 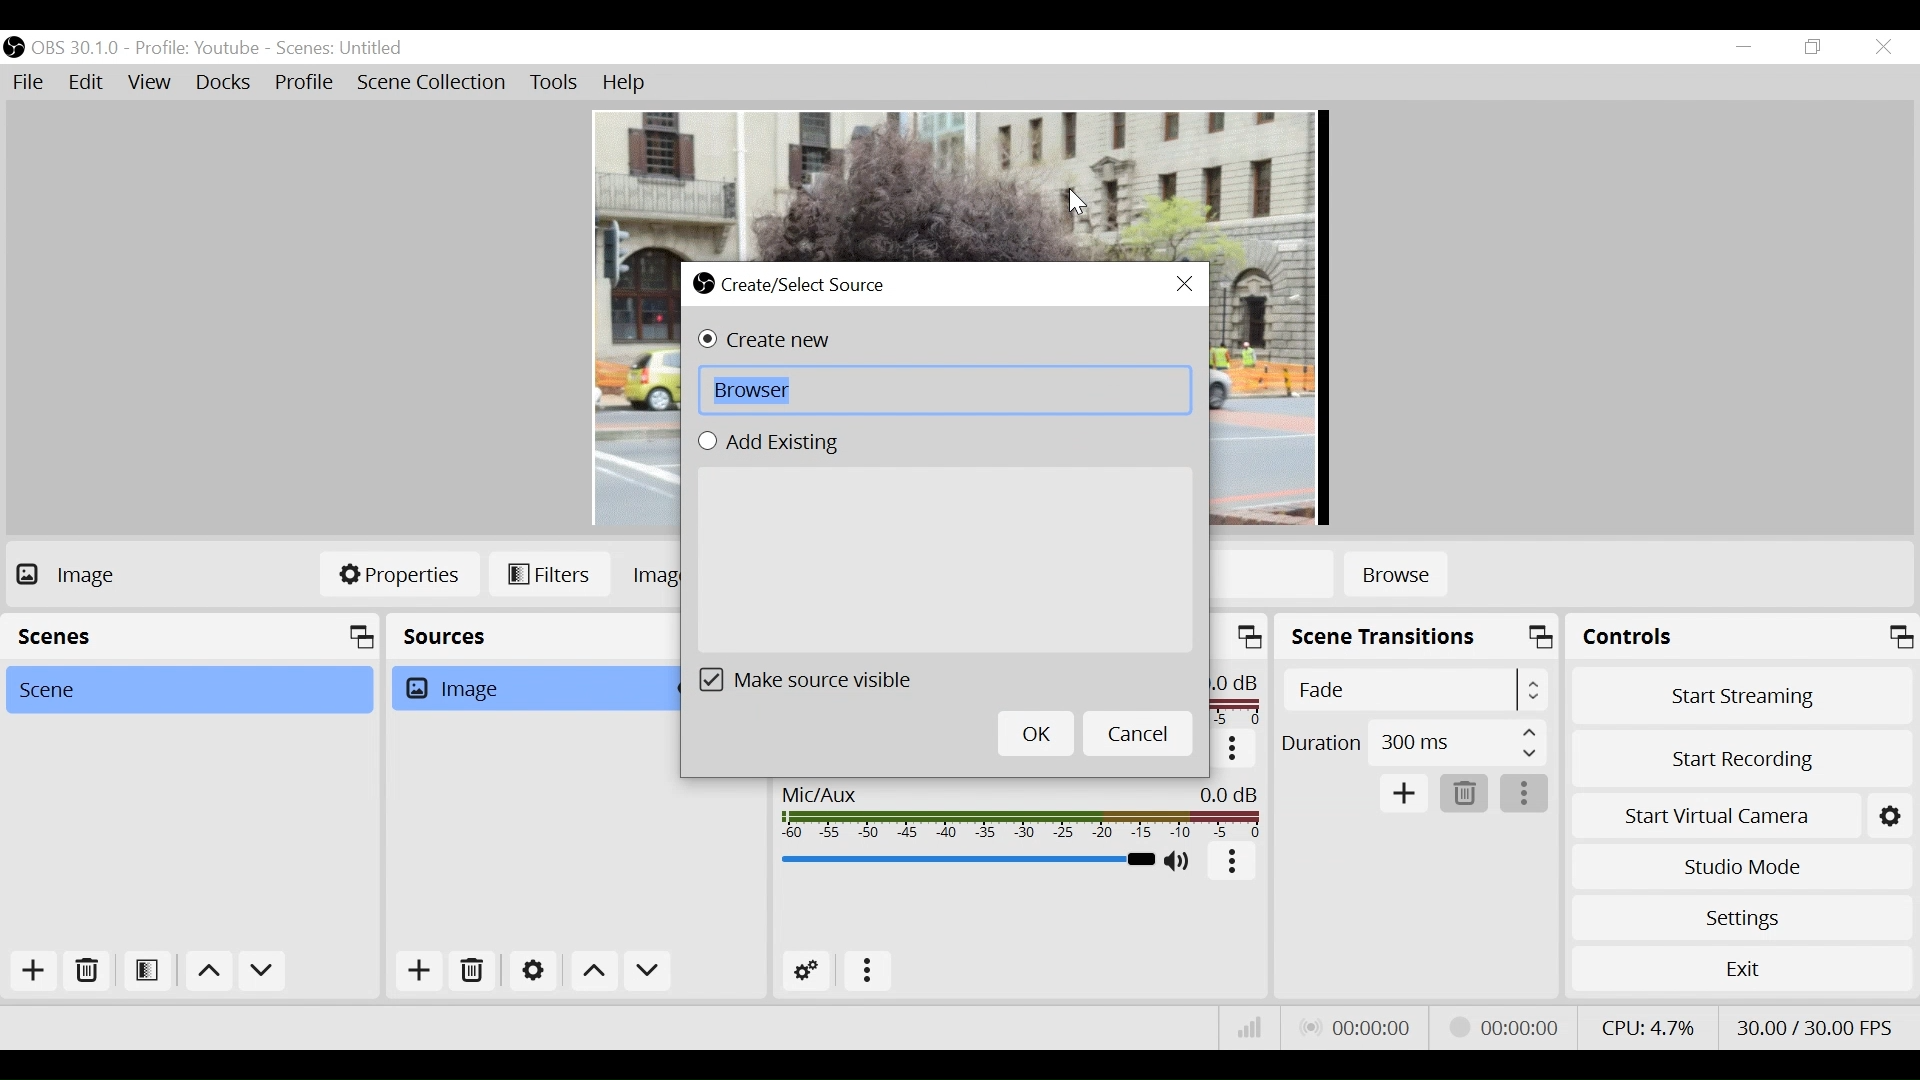 What do you see at coordinates (1024, 811) in the screenshot?
I see `Mic/Aux` at bounding box center [1024, 811].